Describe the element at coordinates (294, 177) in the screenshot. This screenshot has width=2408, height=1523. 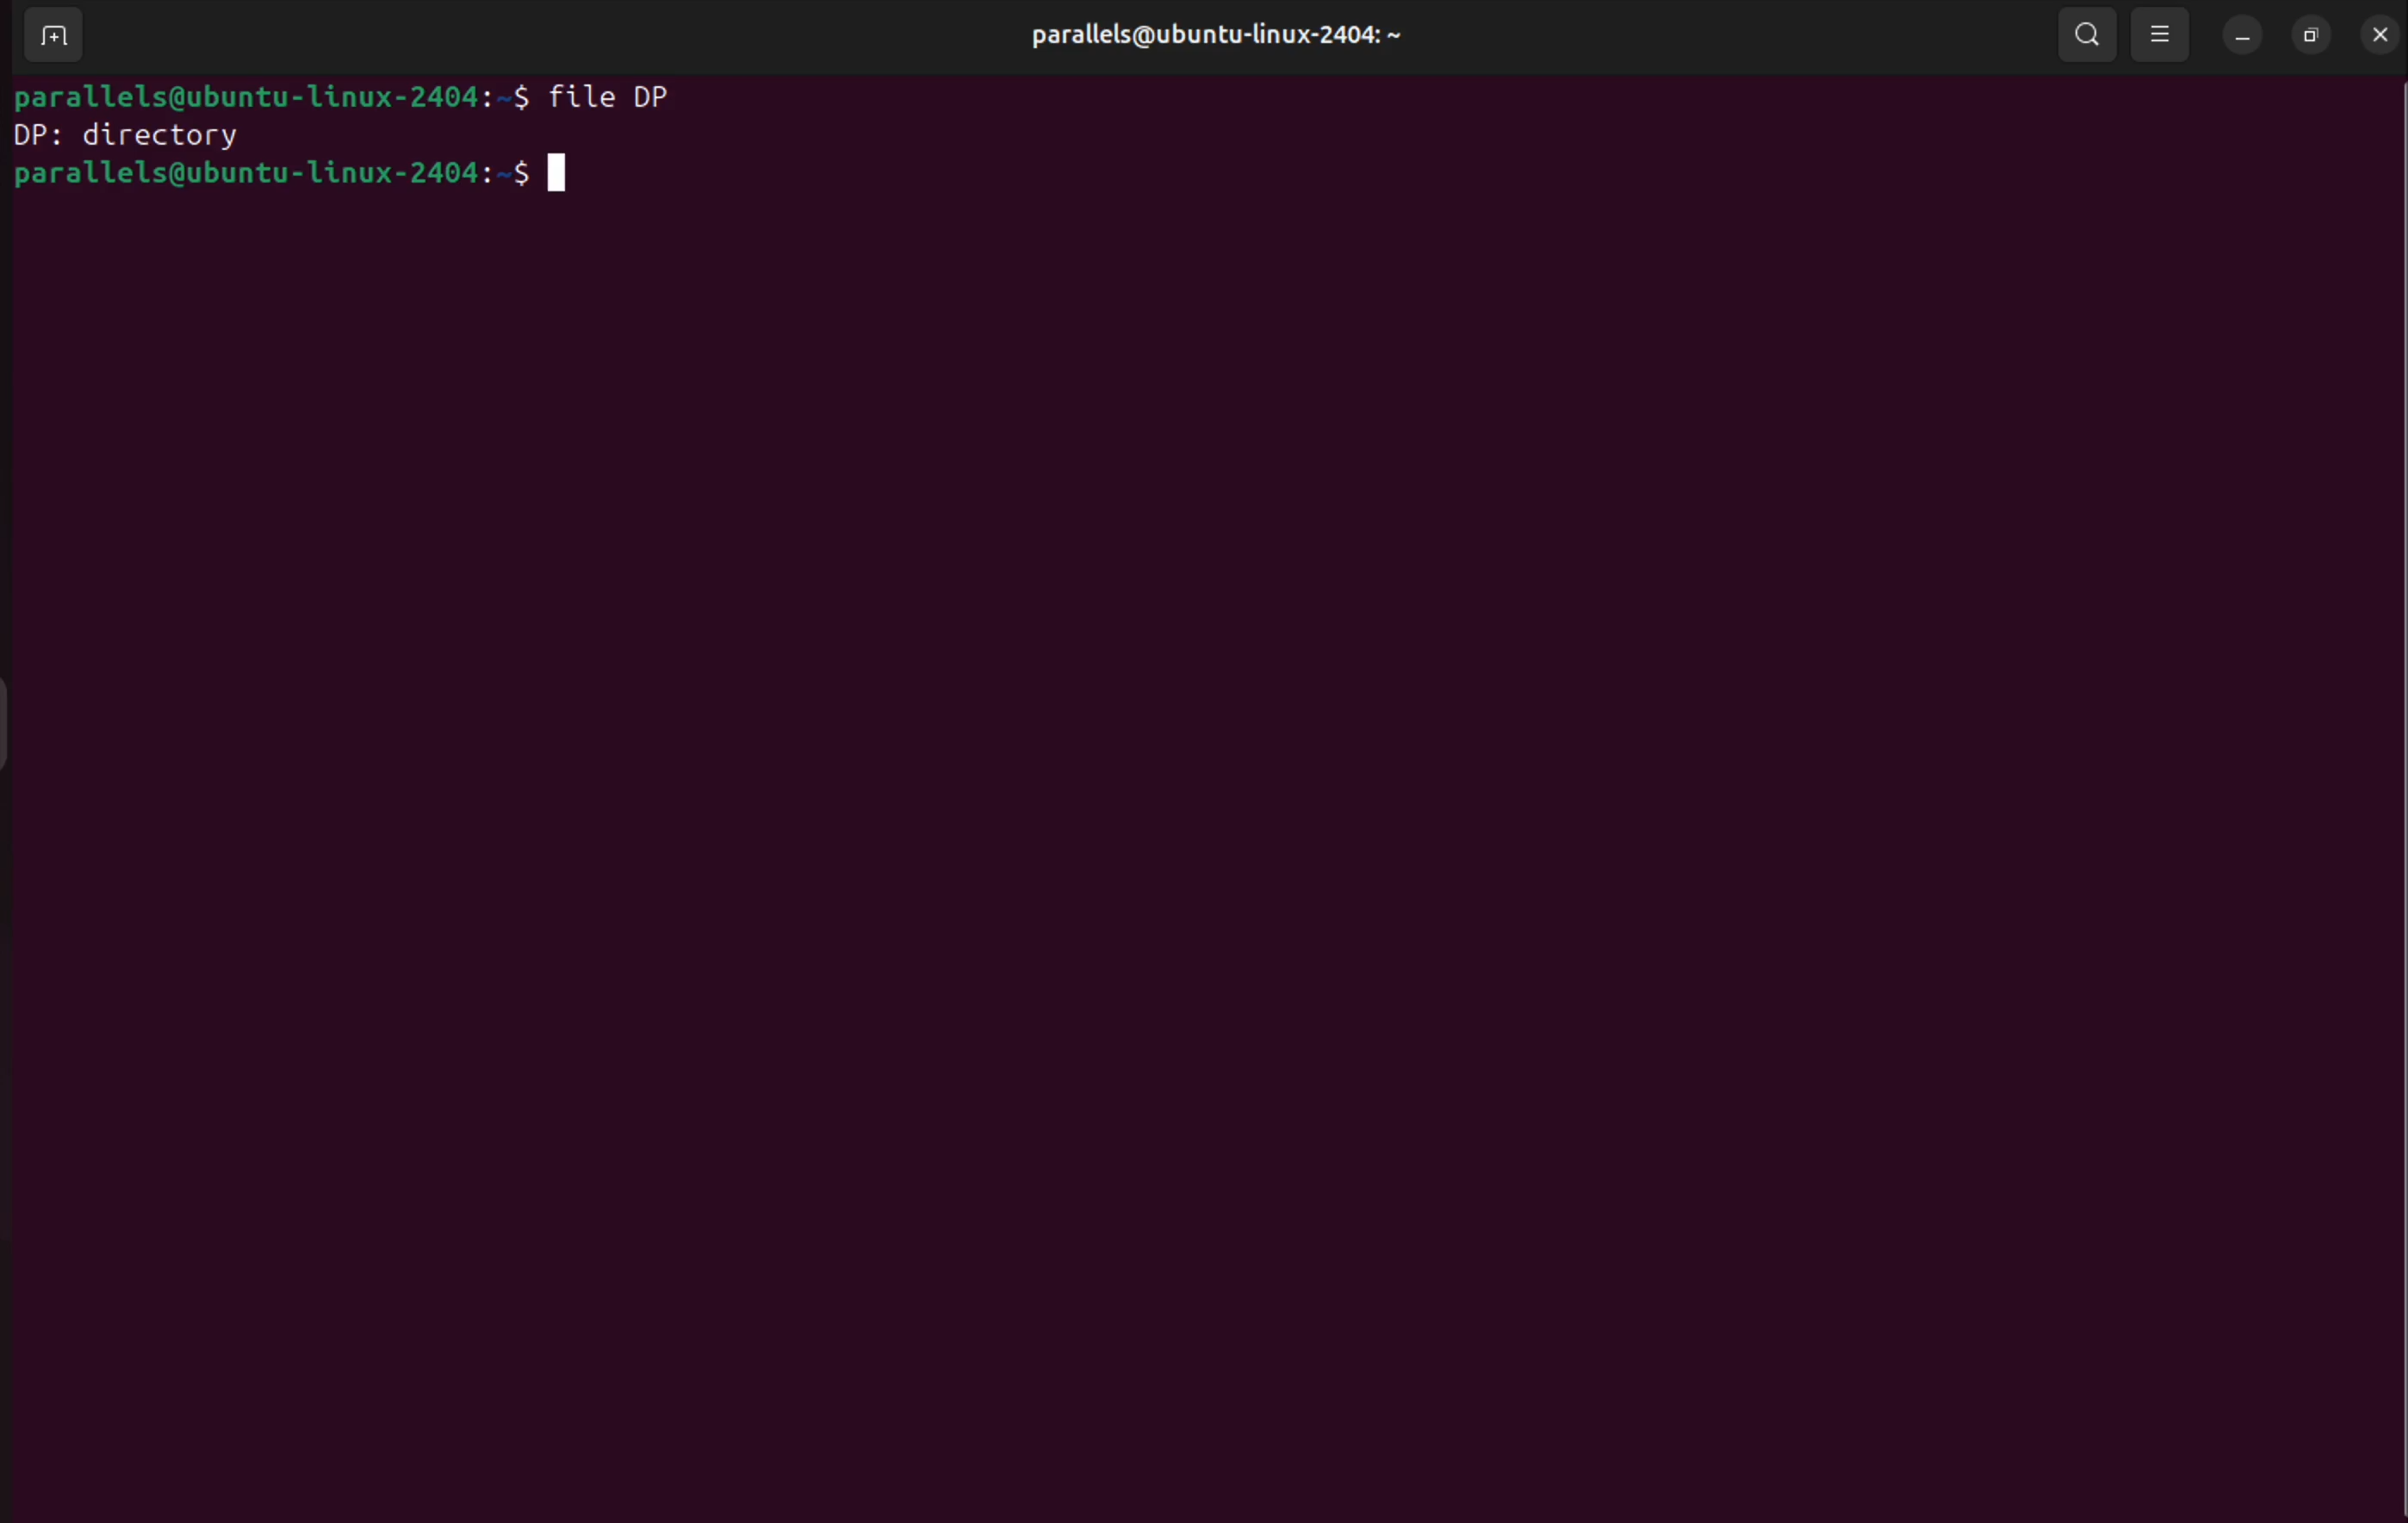
I see `bash prompt` at that location.